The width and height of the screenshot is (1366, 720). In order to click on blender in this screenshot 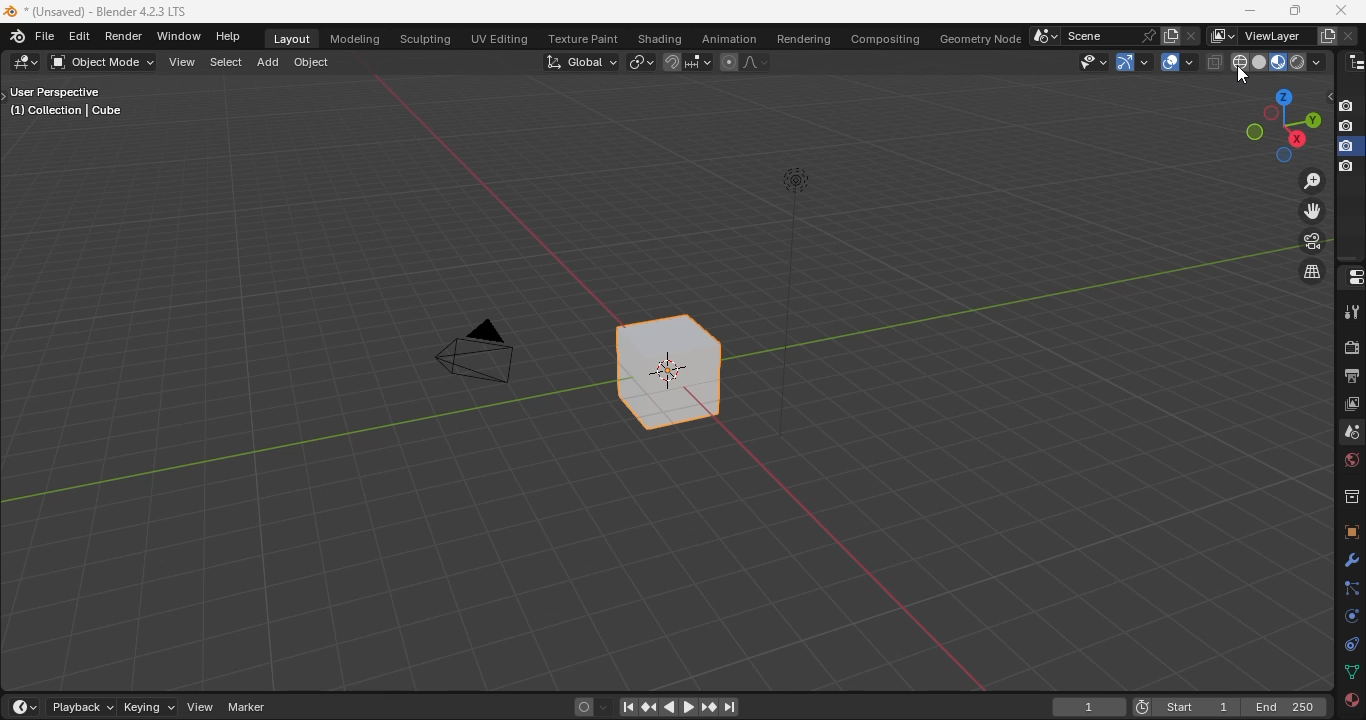, I will do `click(15, 37)`.